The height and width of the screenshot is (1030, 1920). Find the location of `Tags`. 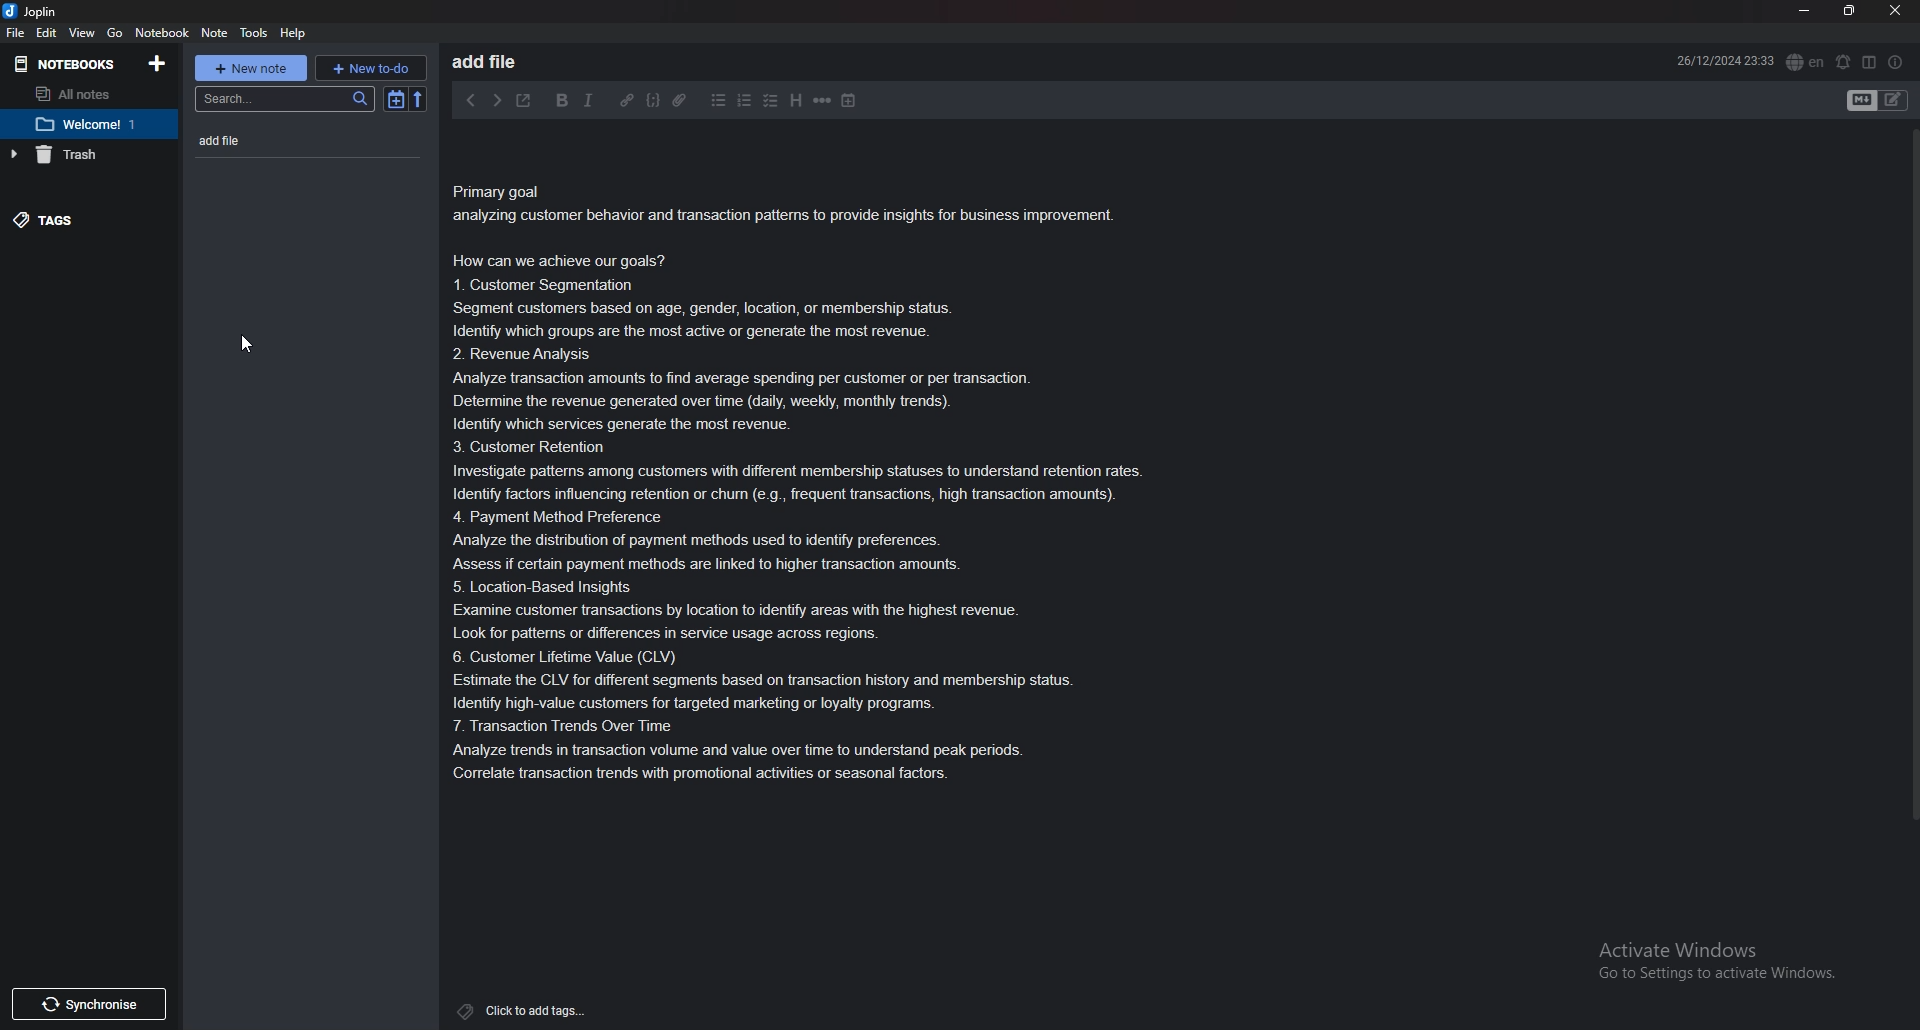

Tags is located at coordinates (72, 220).